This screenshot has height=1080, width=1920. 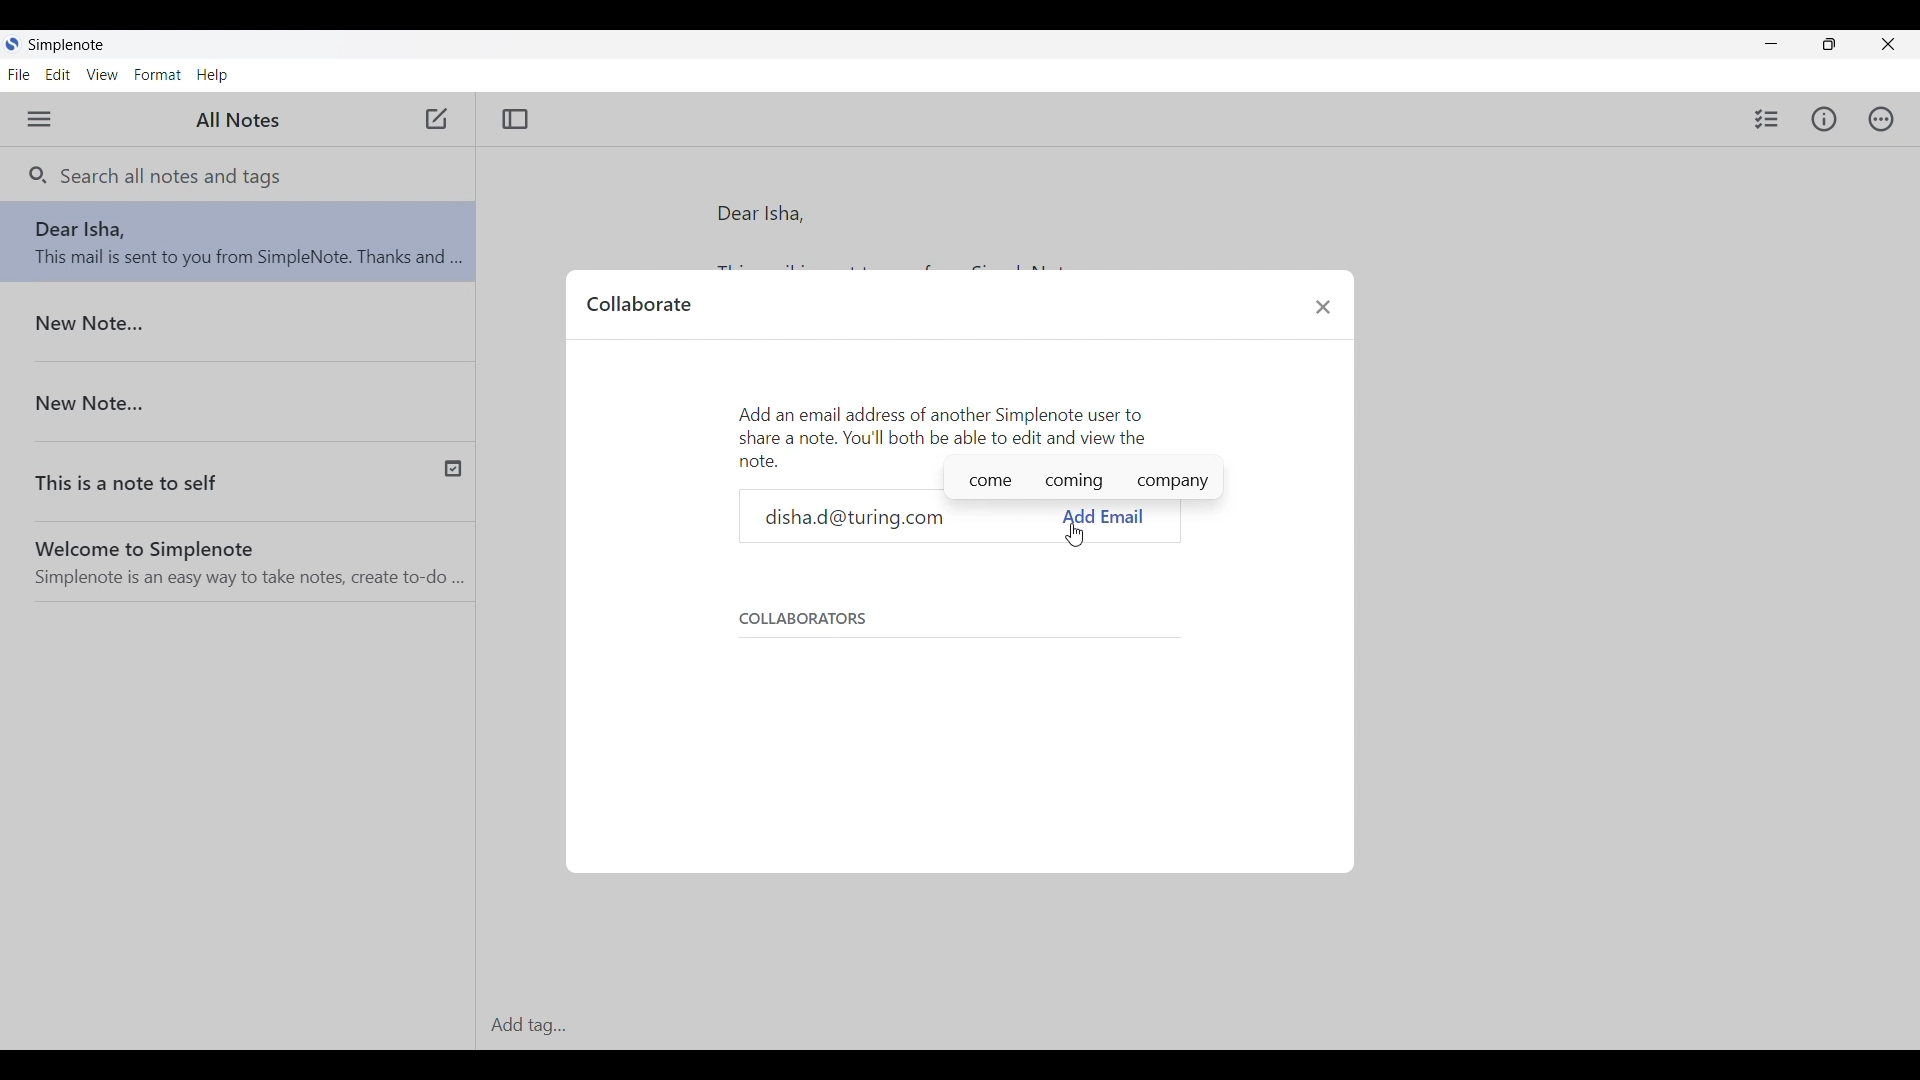 I want to click on View, so click(x=103, y=74).